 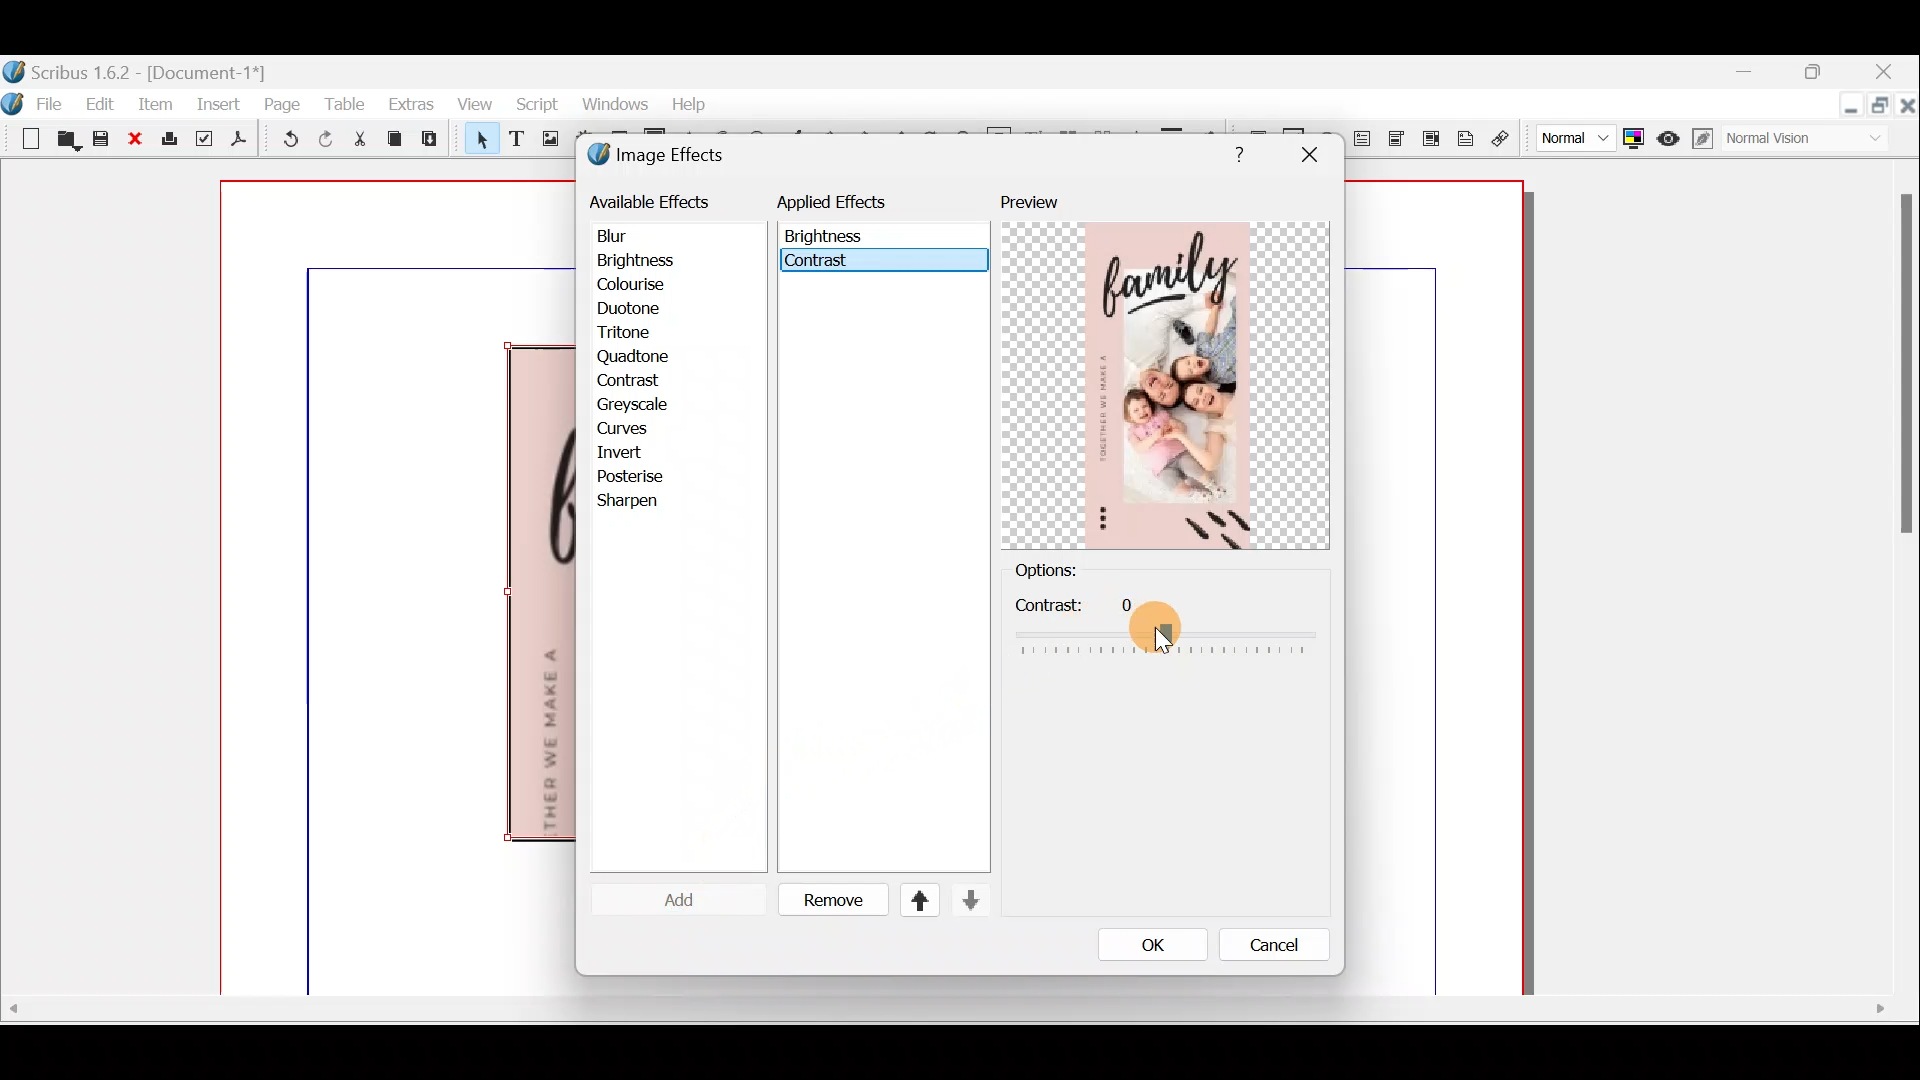 I want to click on New, so click(x=22, y=137).